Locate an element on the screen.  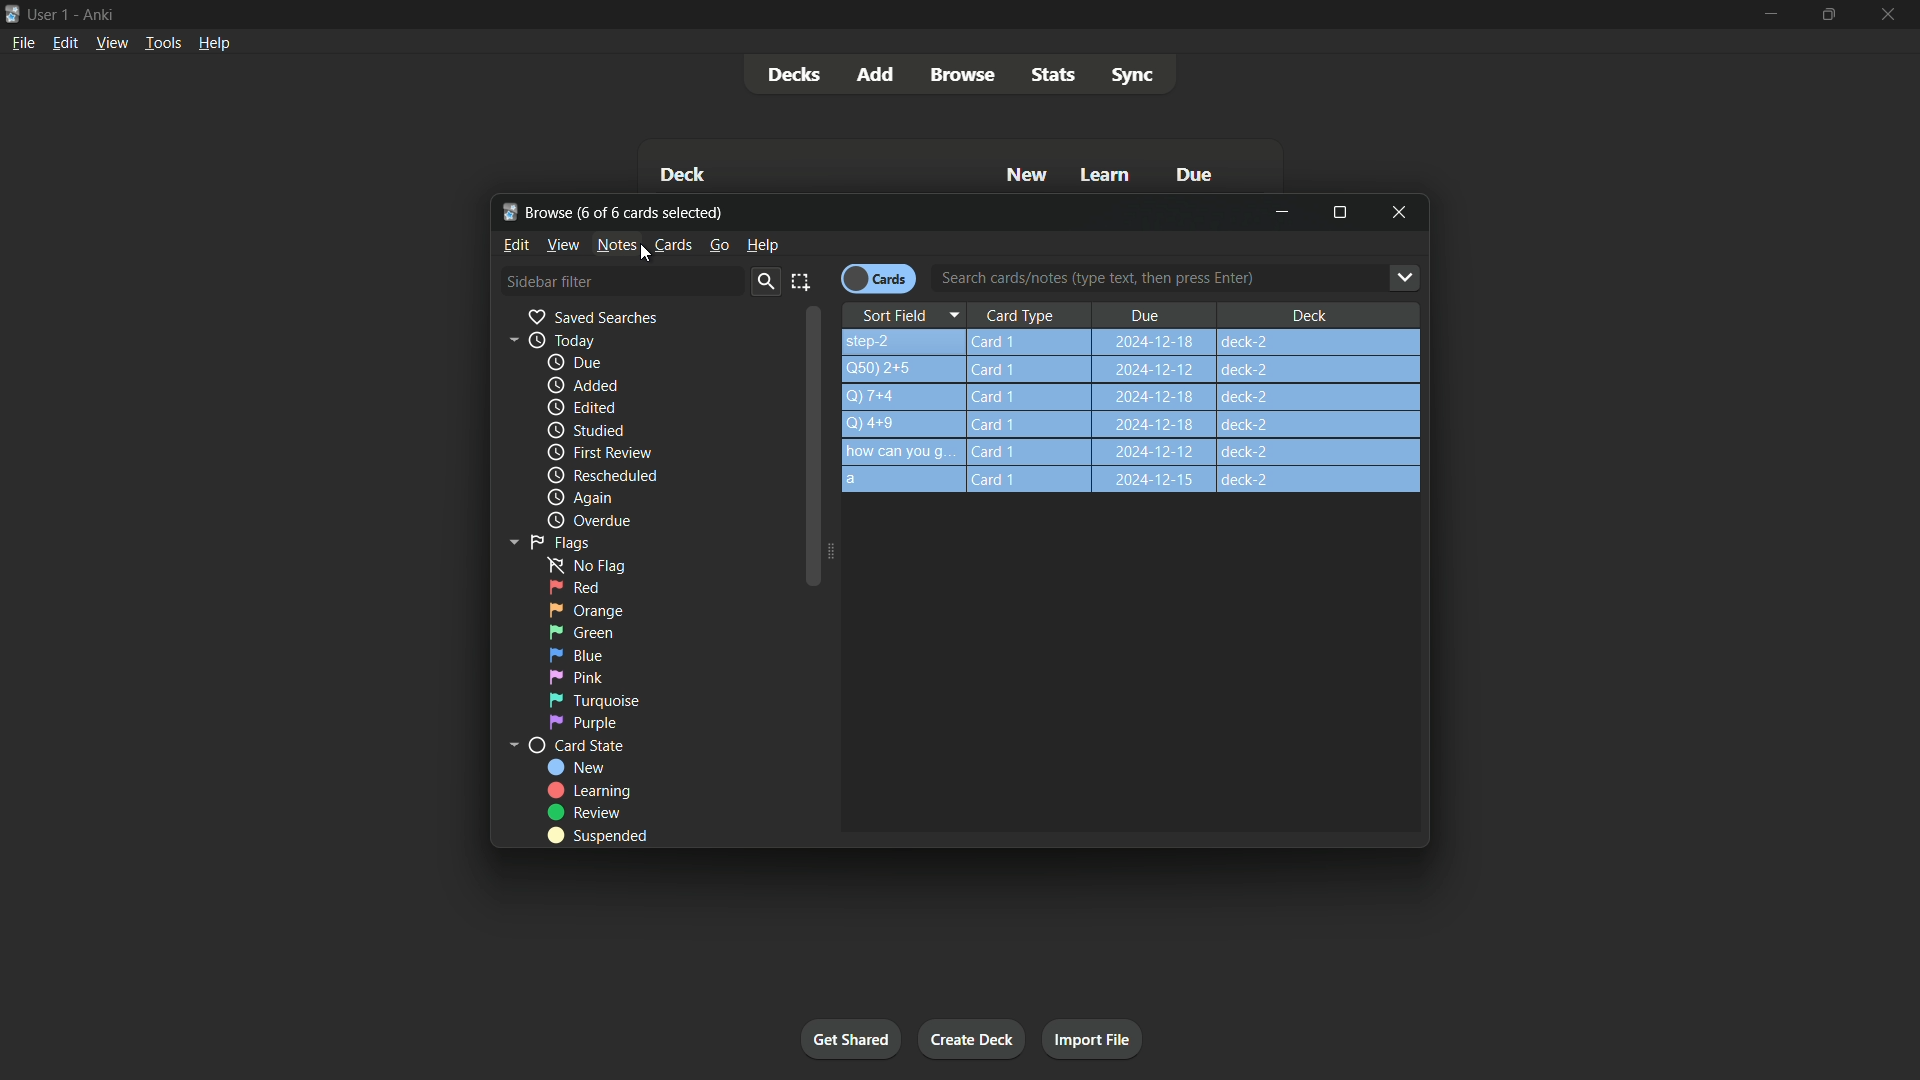
pink is located at coordinates (576, 677).